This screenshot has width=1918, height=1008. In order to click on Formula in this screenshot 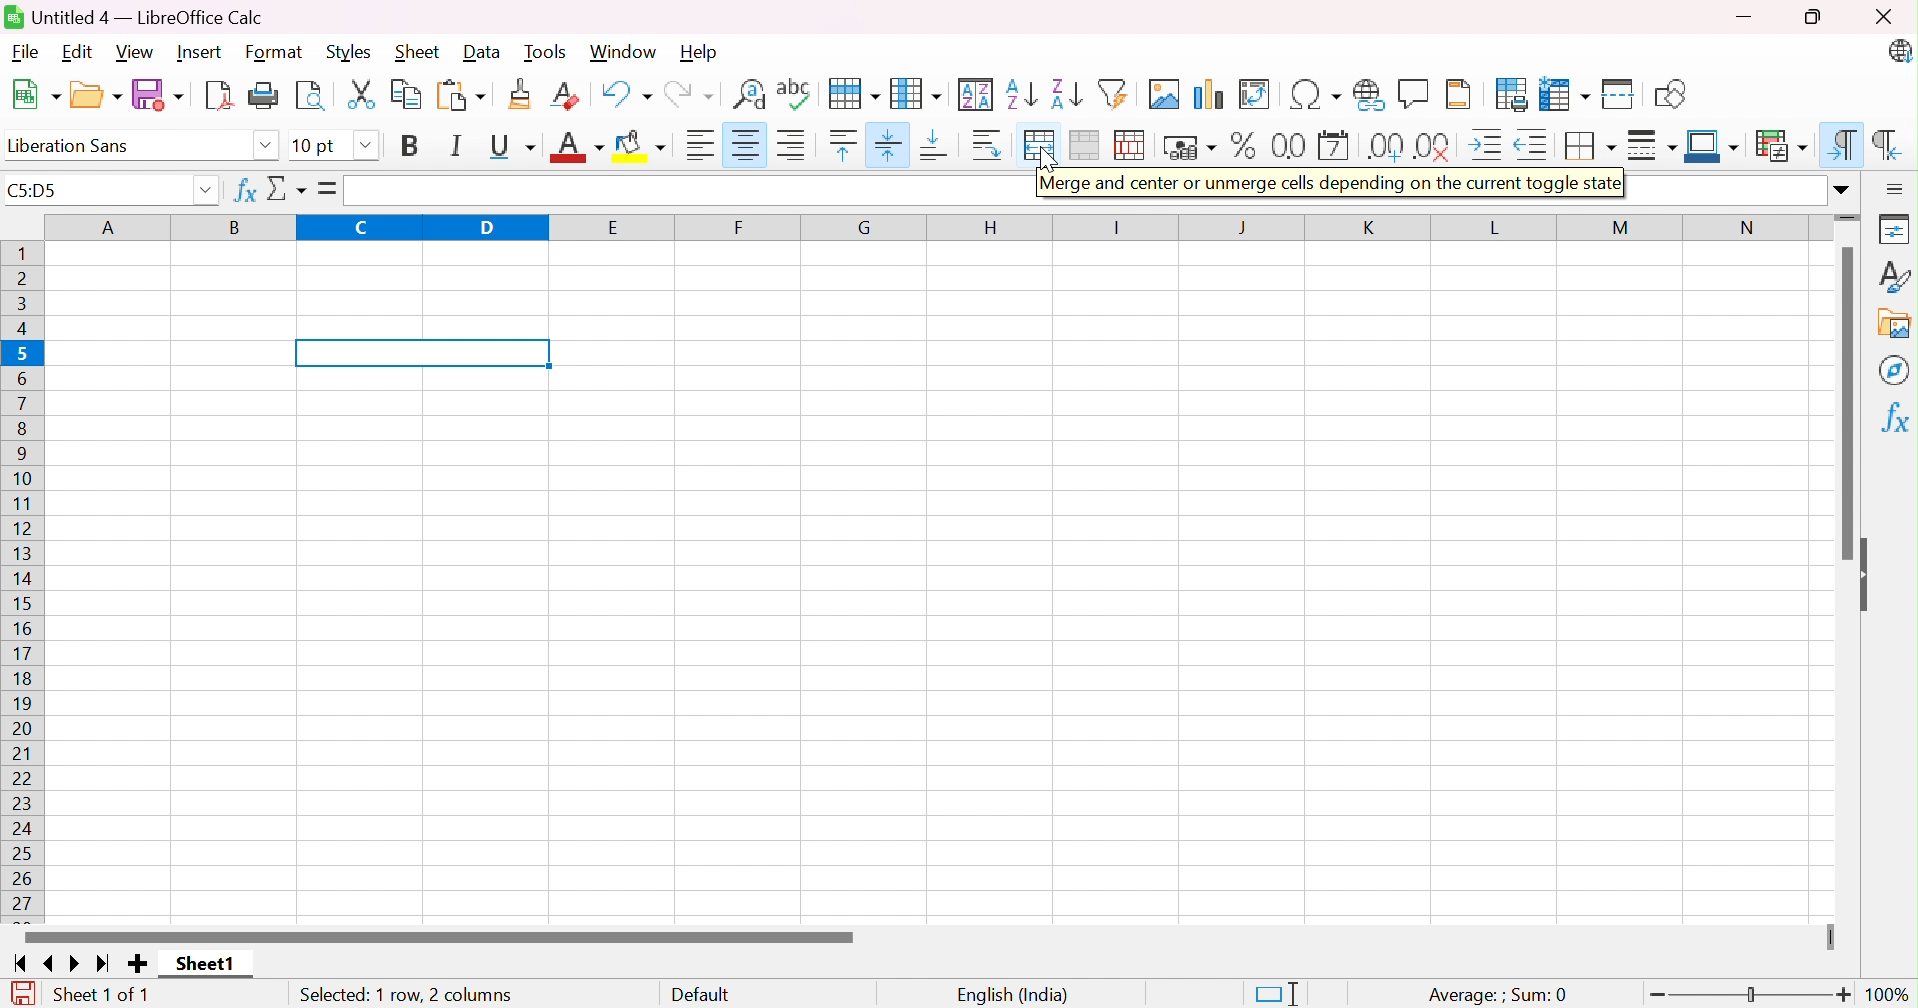, I will do `click(329, 188)`.